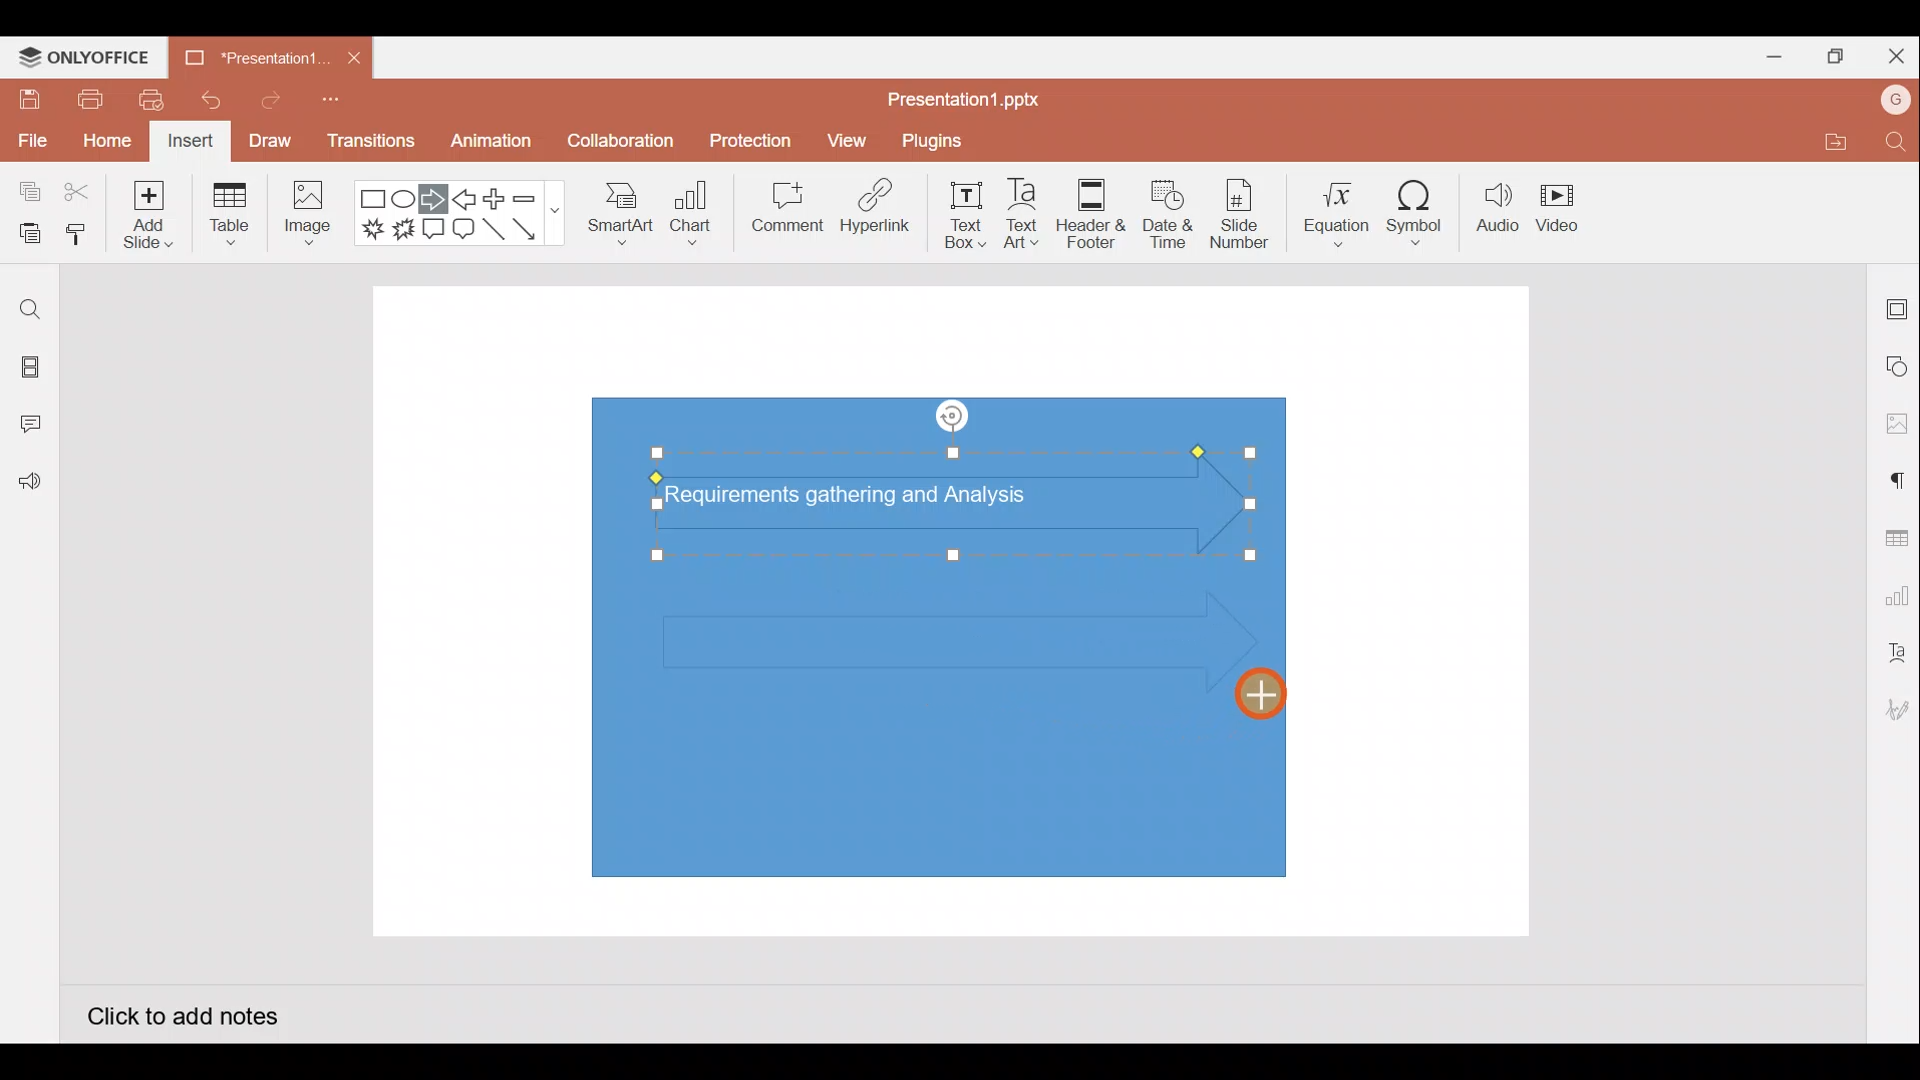  What do you see at coordinates (182, 1014) in the screenshot?
I see `Click to add notes` at bounding box center [182, 1014].